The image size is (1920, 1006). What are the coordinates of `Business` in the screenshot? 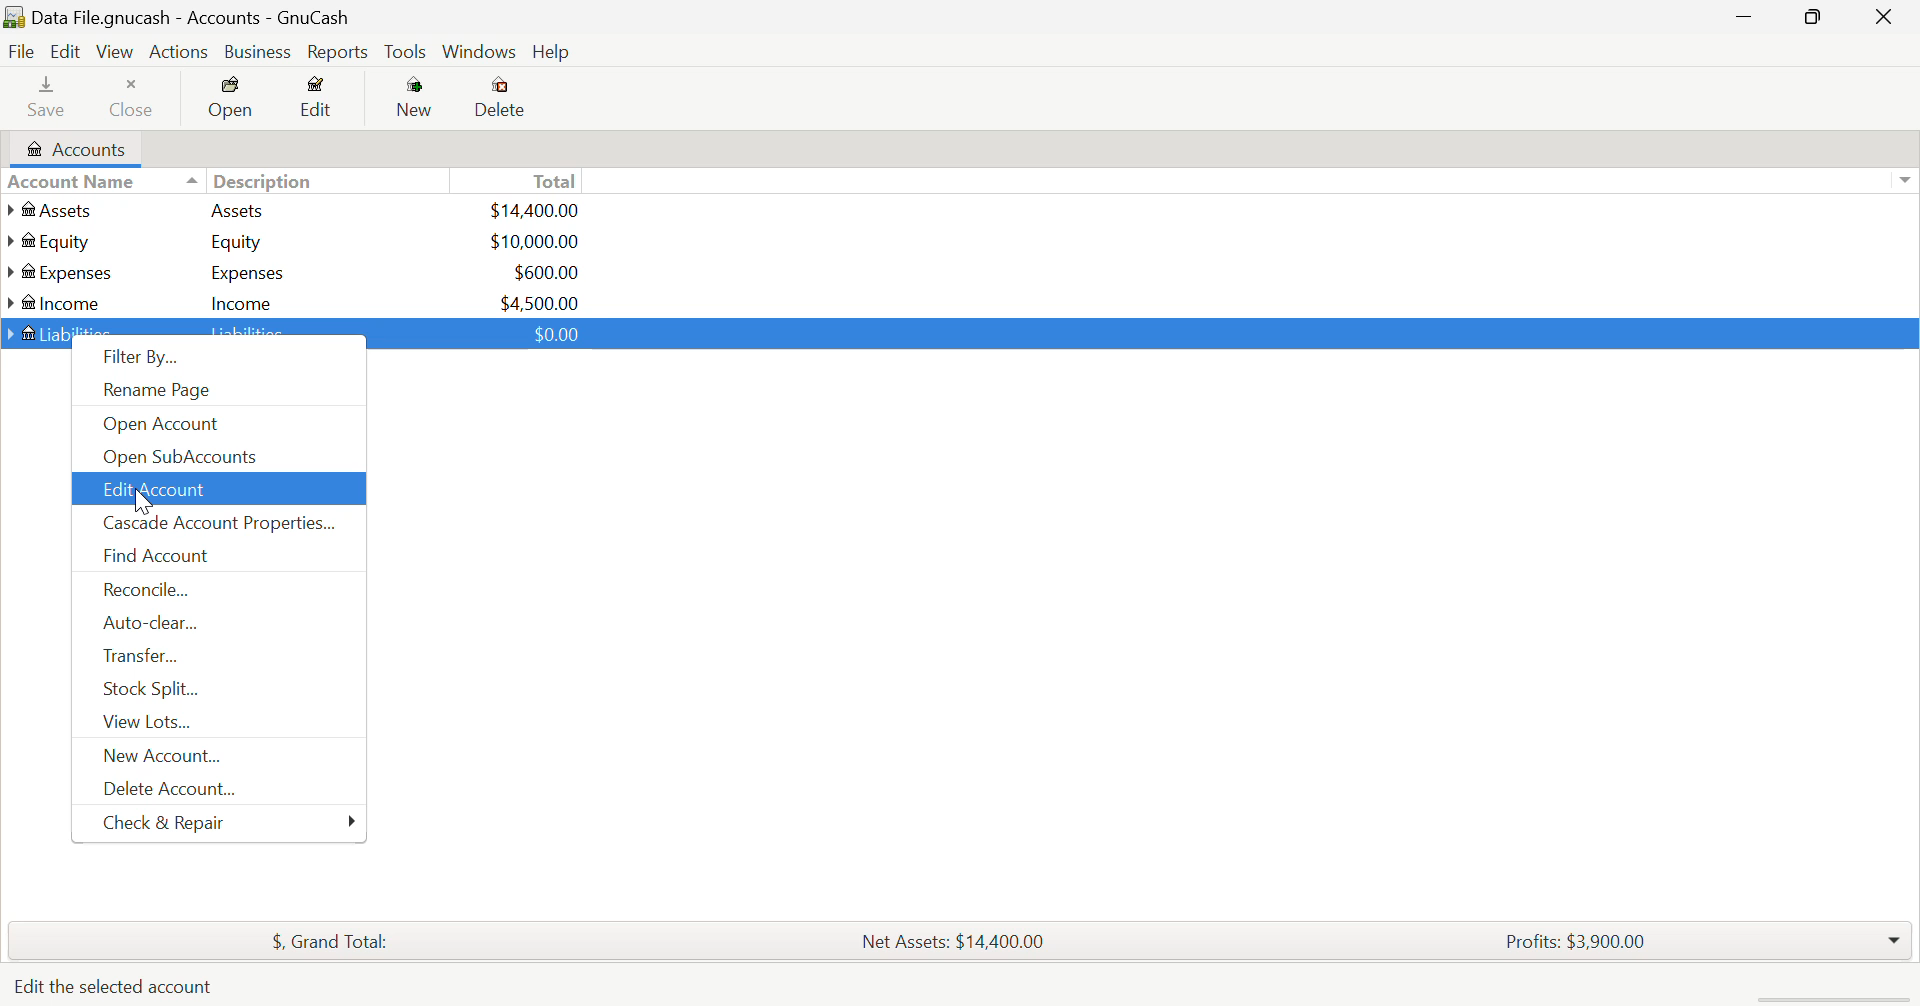 It's located at (258, 52).